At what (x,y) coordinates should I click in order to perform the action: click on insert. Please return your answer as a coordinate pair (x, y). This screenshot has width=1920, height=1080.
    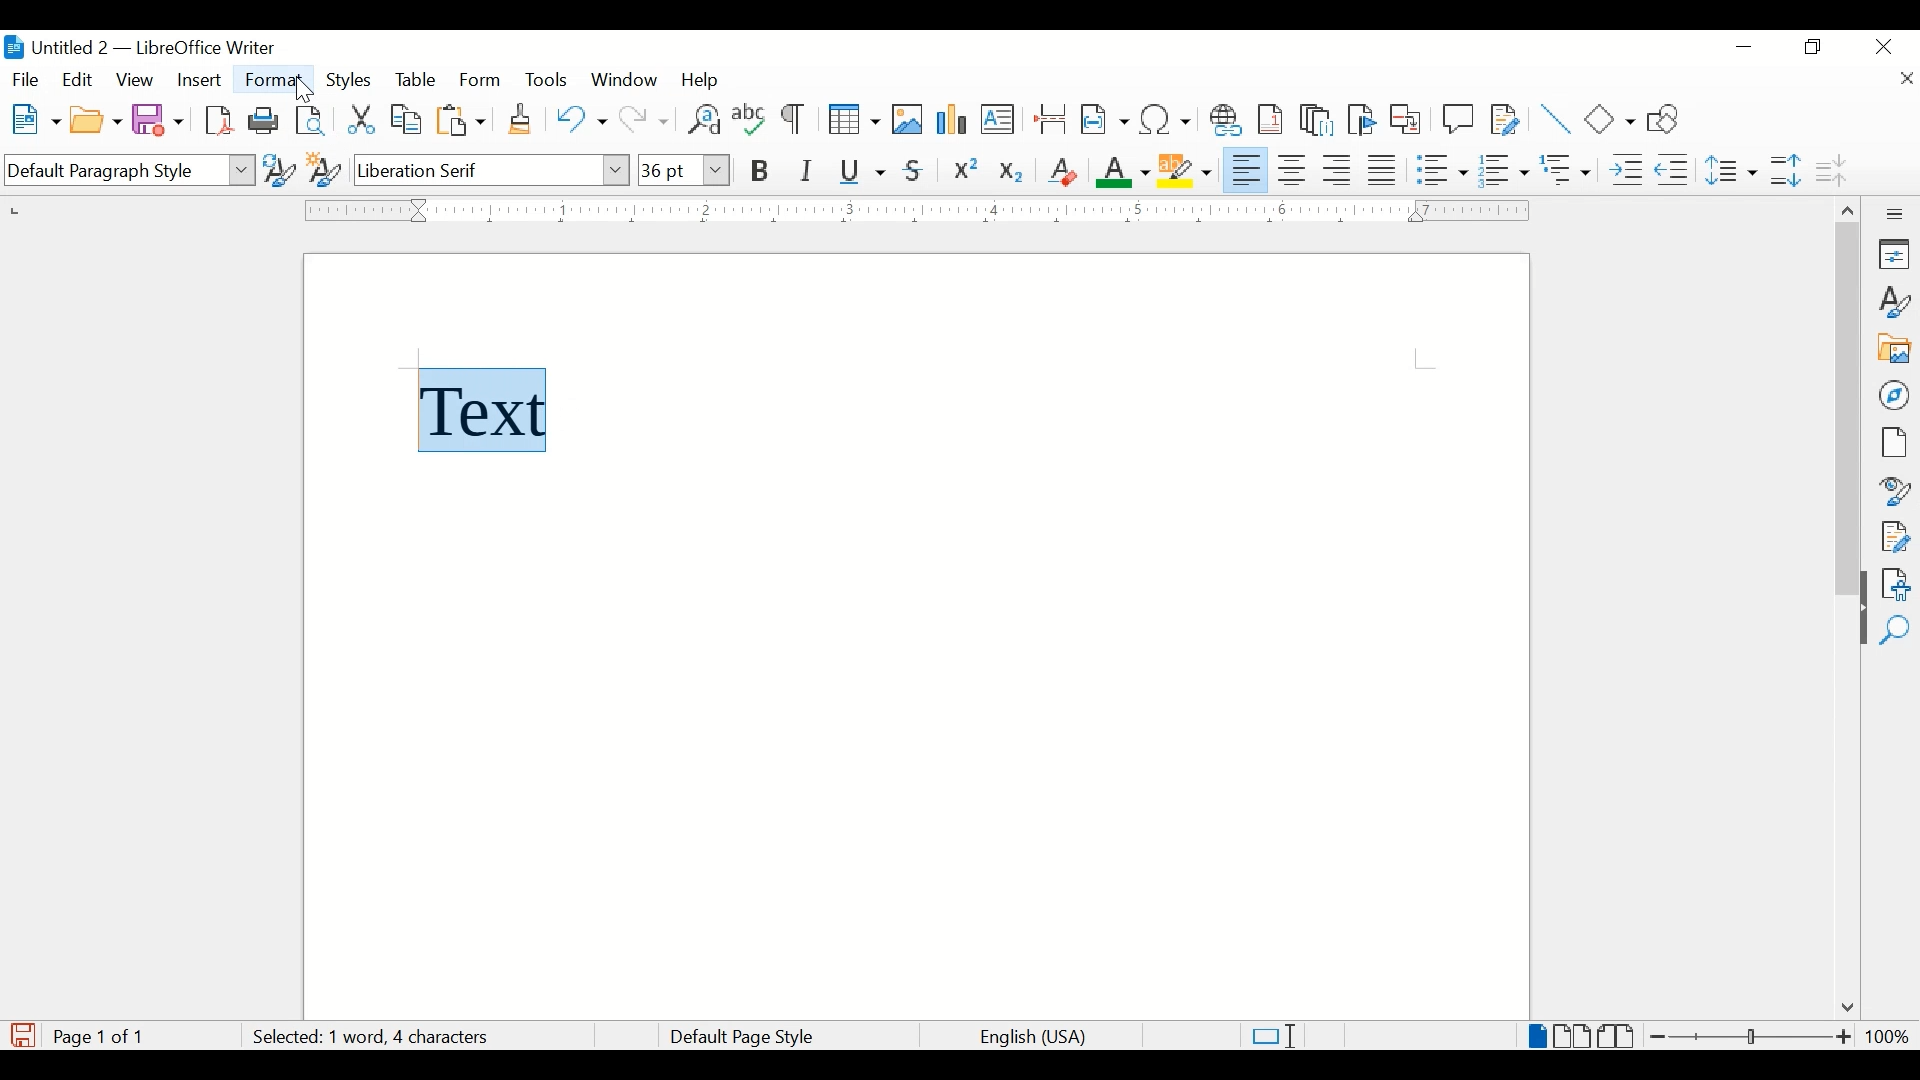
    Looking at the image, I should click on (198, 80).